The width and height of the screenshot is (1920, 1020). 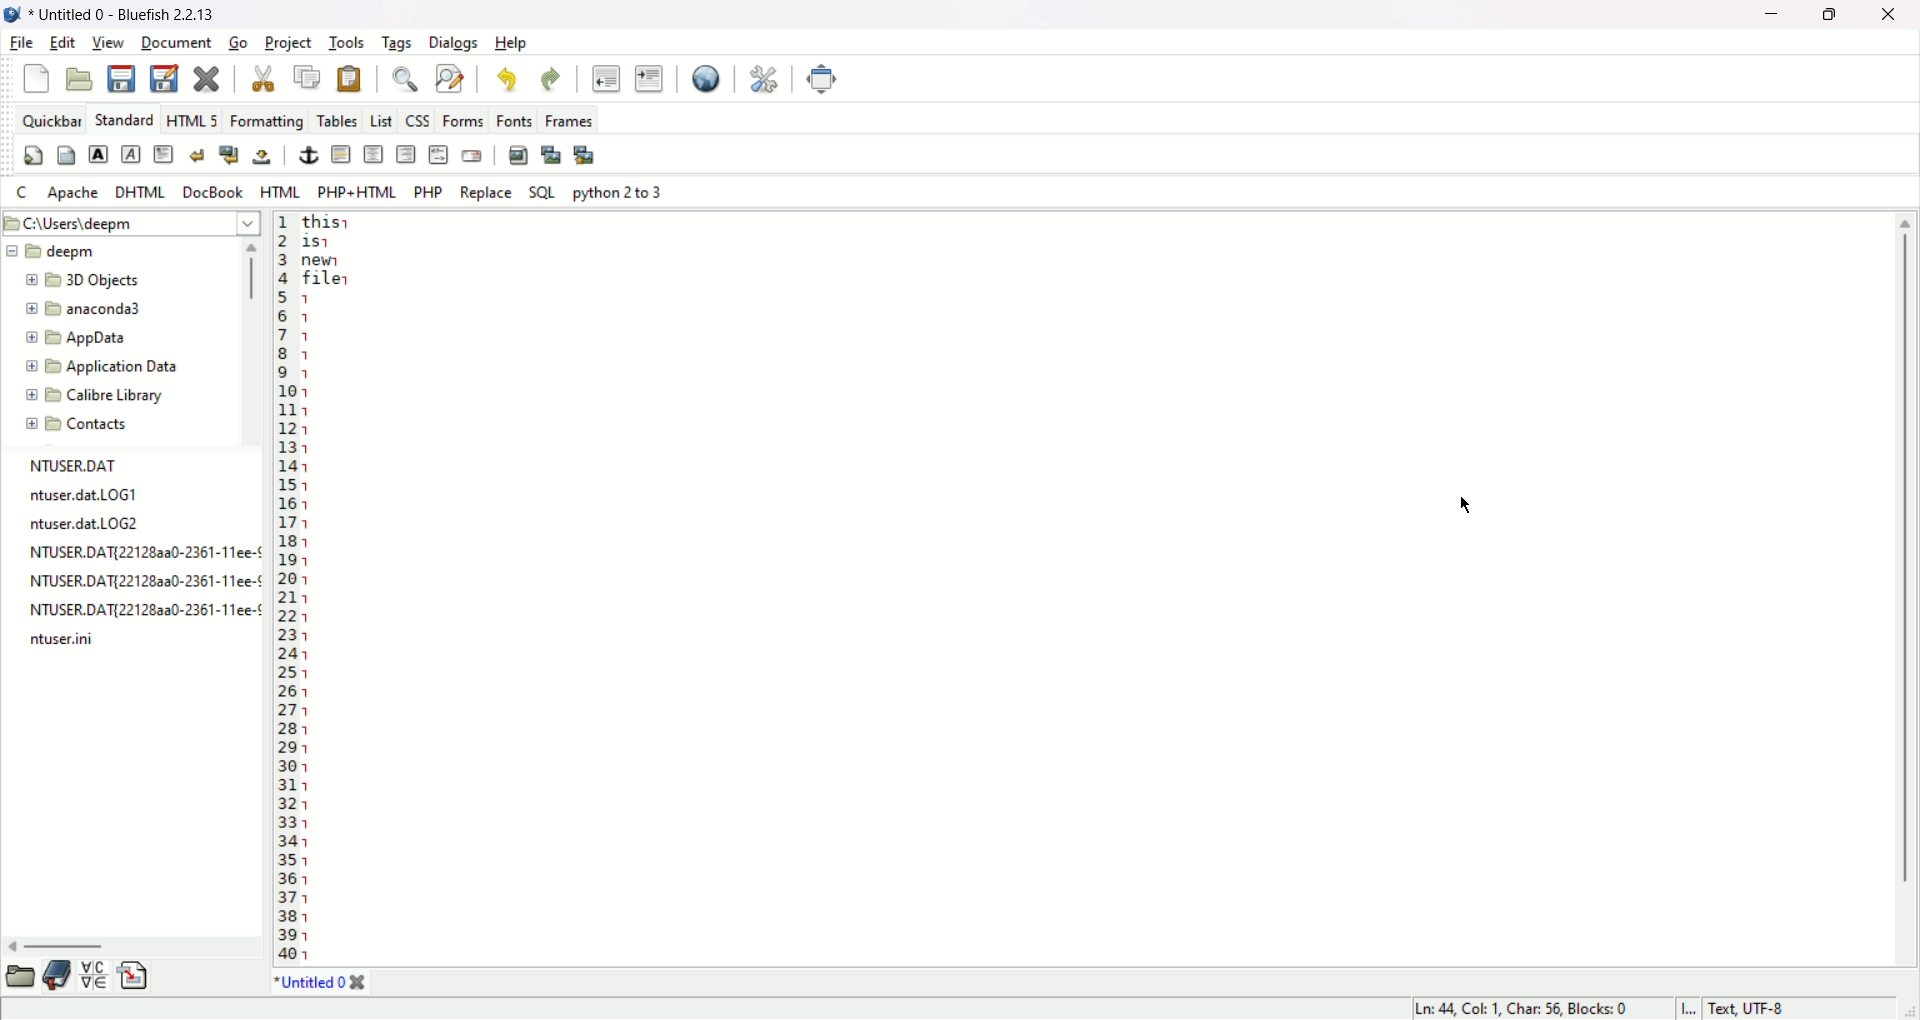 What do you see at coordinates (286, 588) in the screenshot?
I see `line number` at bounding box center [286, 588].